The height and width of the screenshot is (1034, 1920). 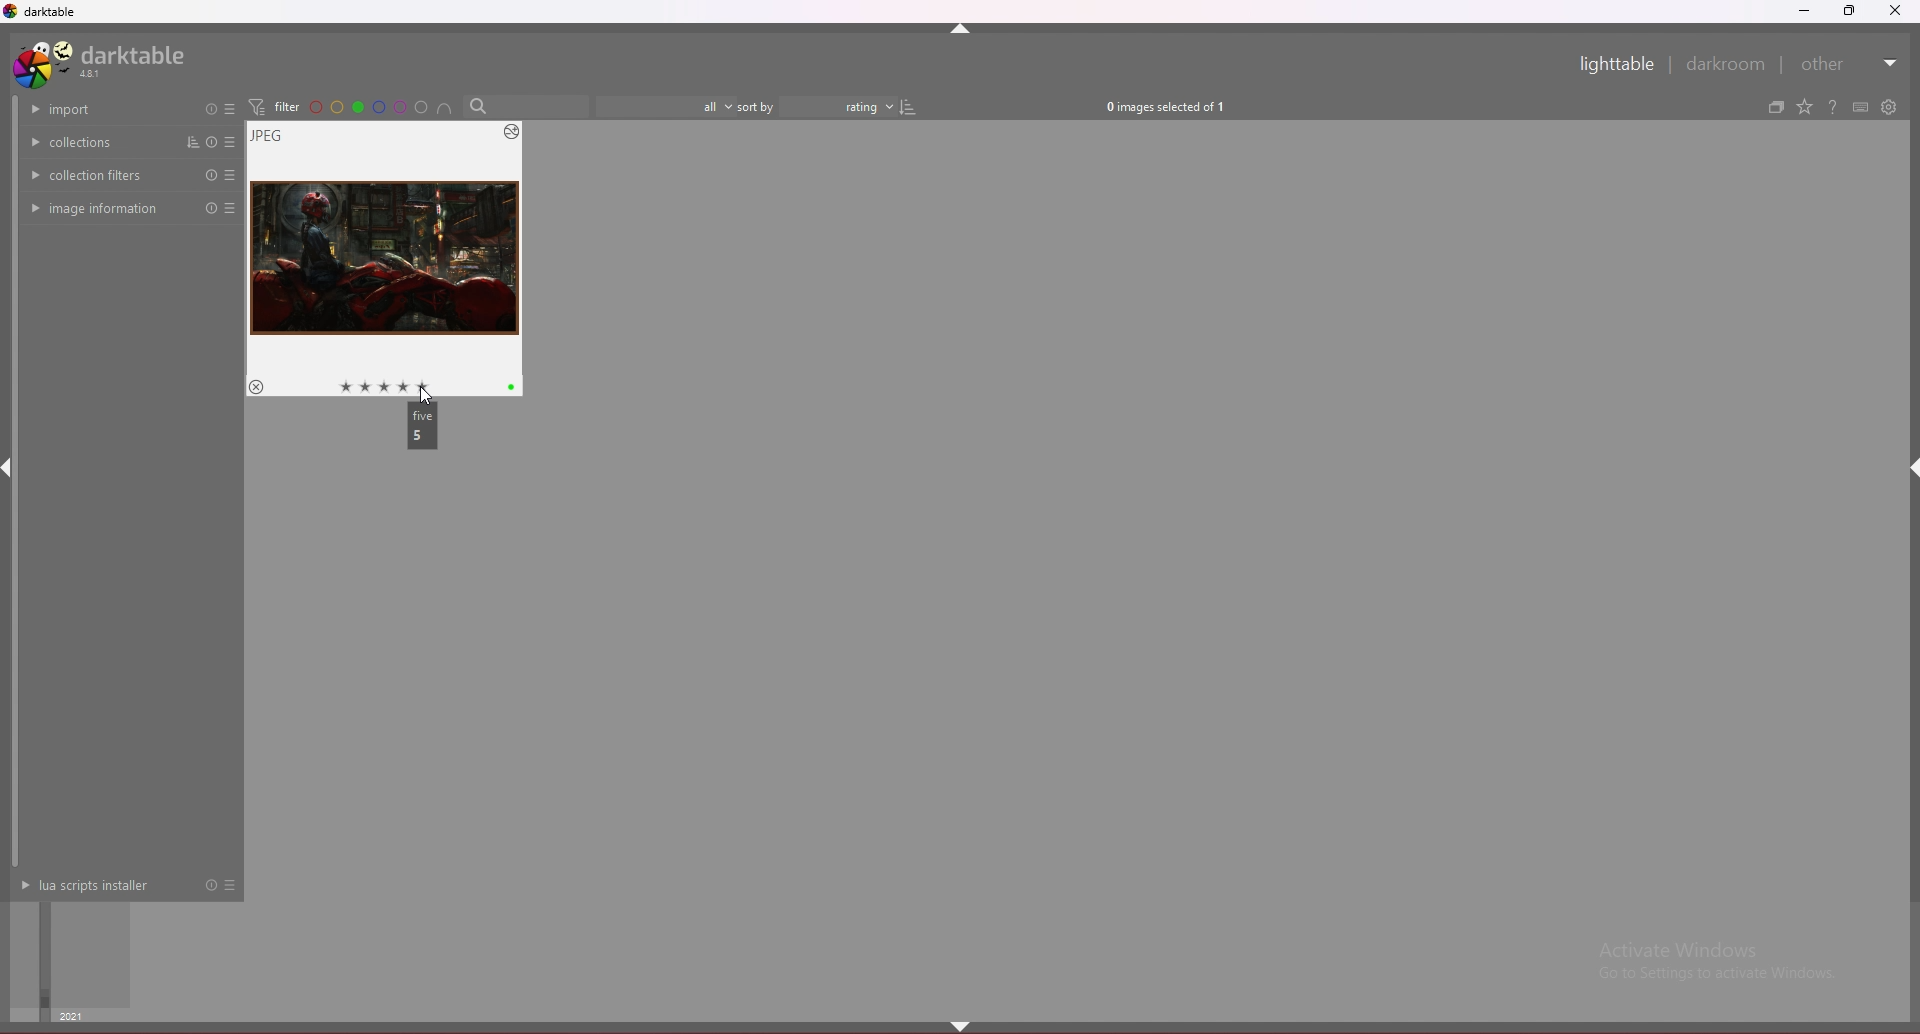 I want to click on 0 images selected of 1, so click(x=1166, y=107).